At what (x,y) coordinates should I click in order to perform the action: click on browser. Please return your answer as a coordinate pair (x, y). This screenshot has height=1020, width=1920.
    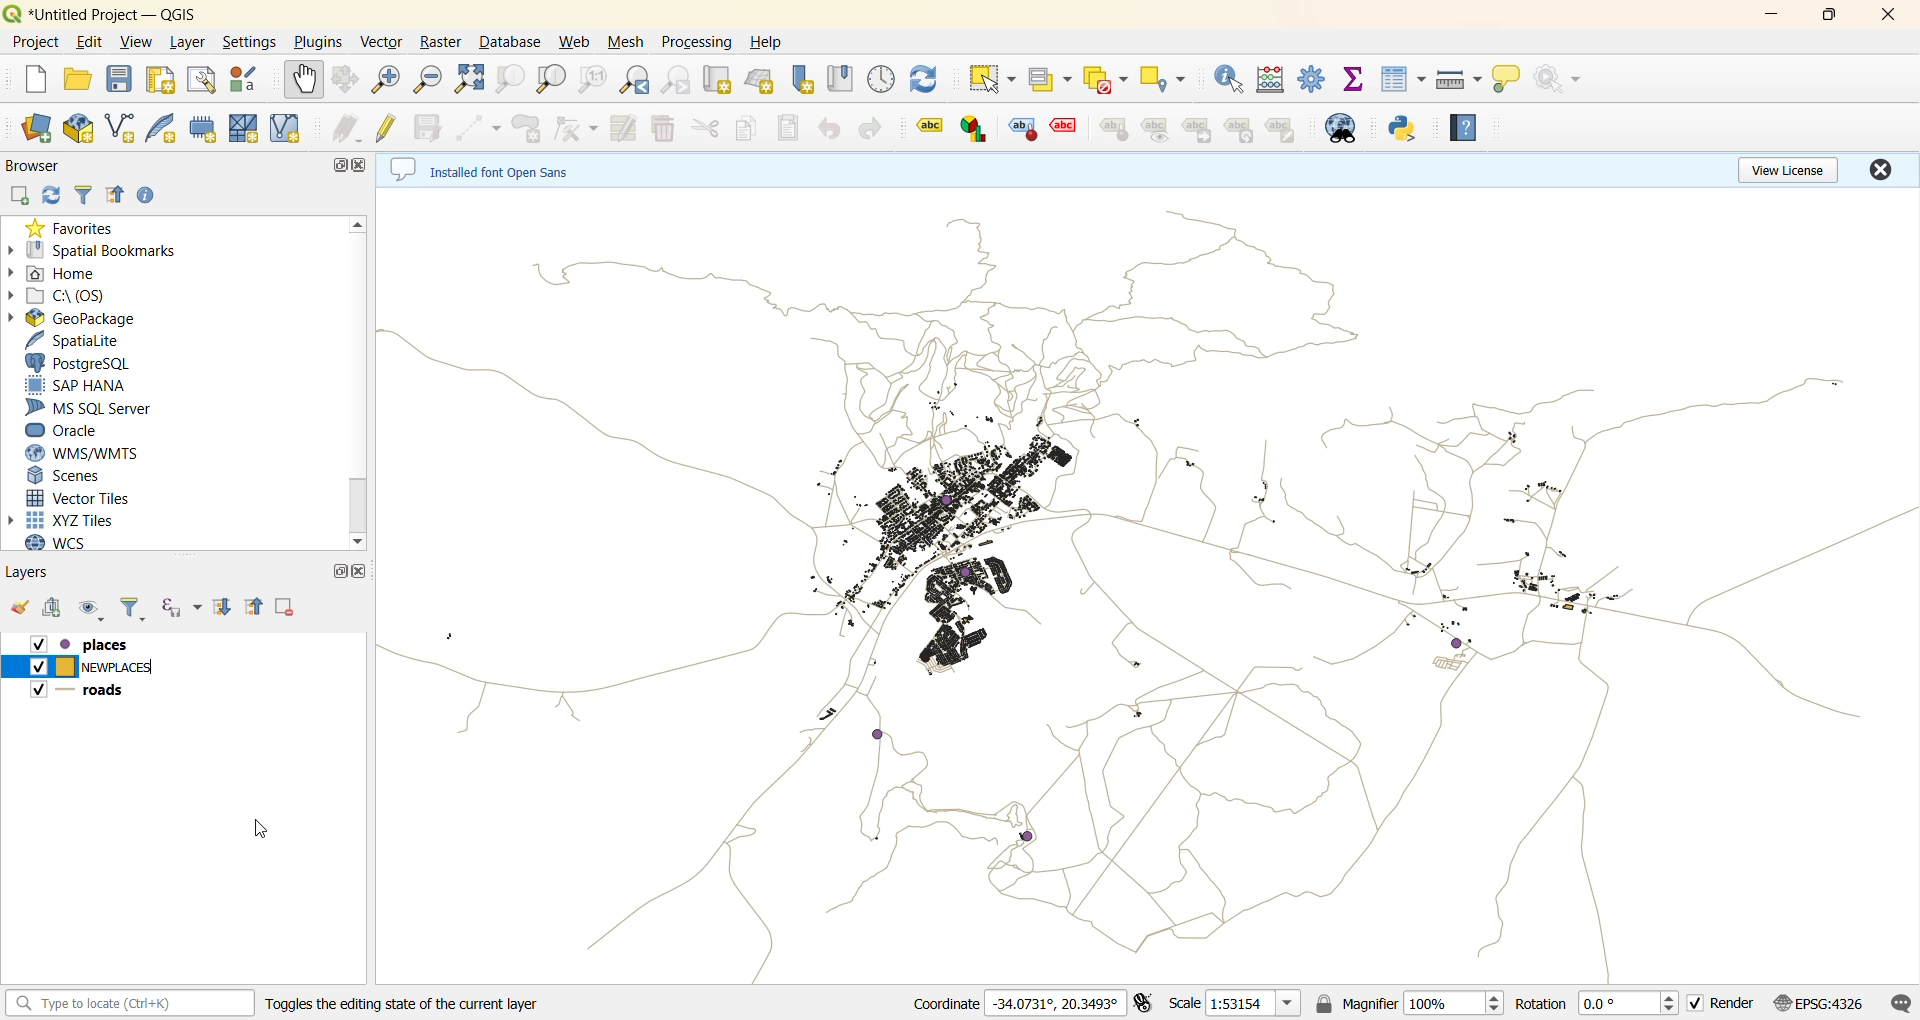
    Looking at the image, I should click on (32, 165).